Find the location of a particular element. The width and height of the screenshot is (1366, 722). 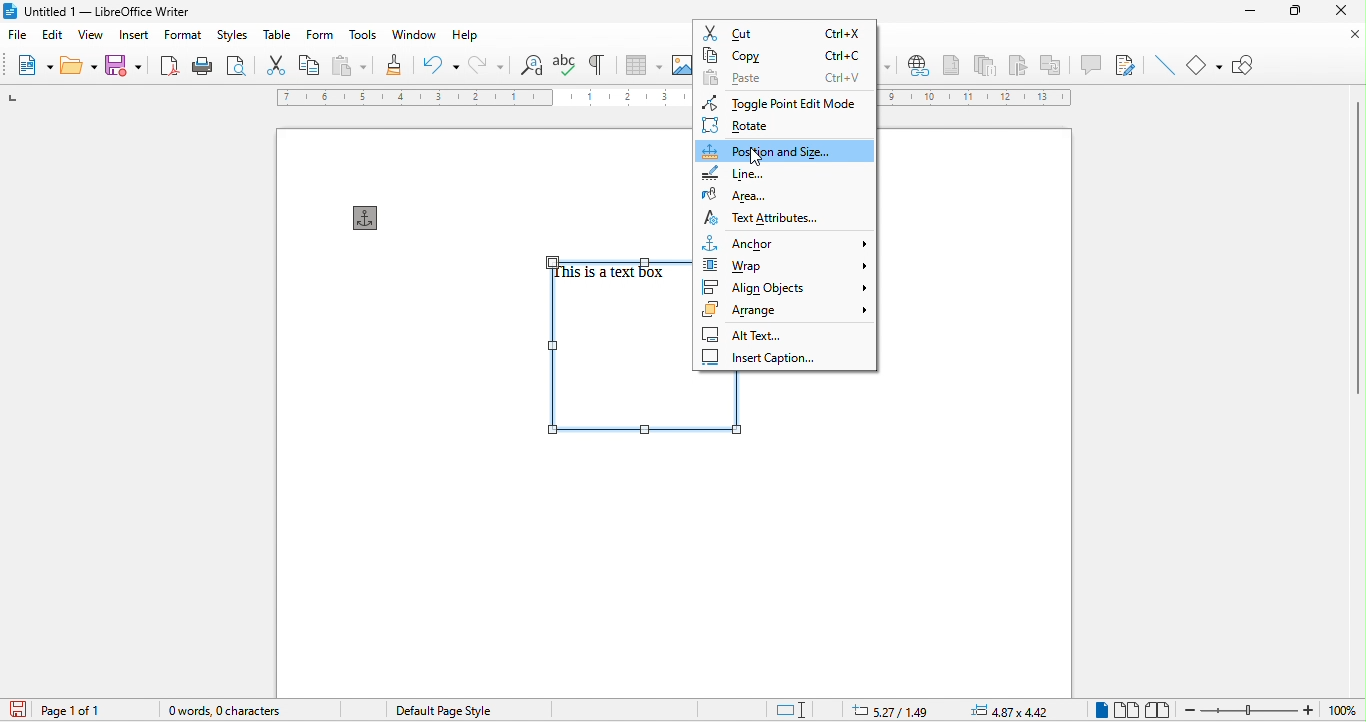

print preview is located at coordinates (236, 67).